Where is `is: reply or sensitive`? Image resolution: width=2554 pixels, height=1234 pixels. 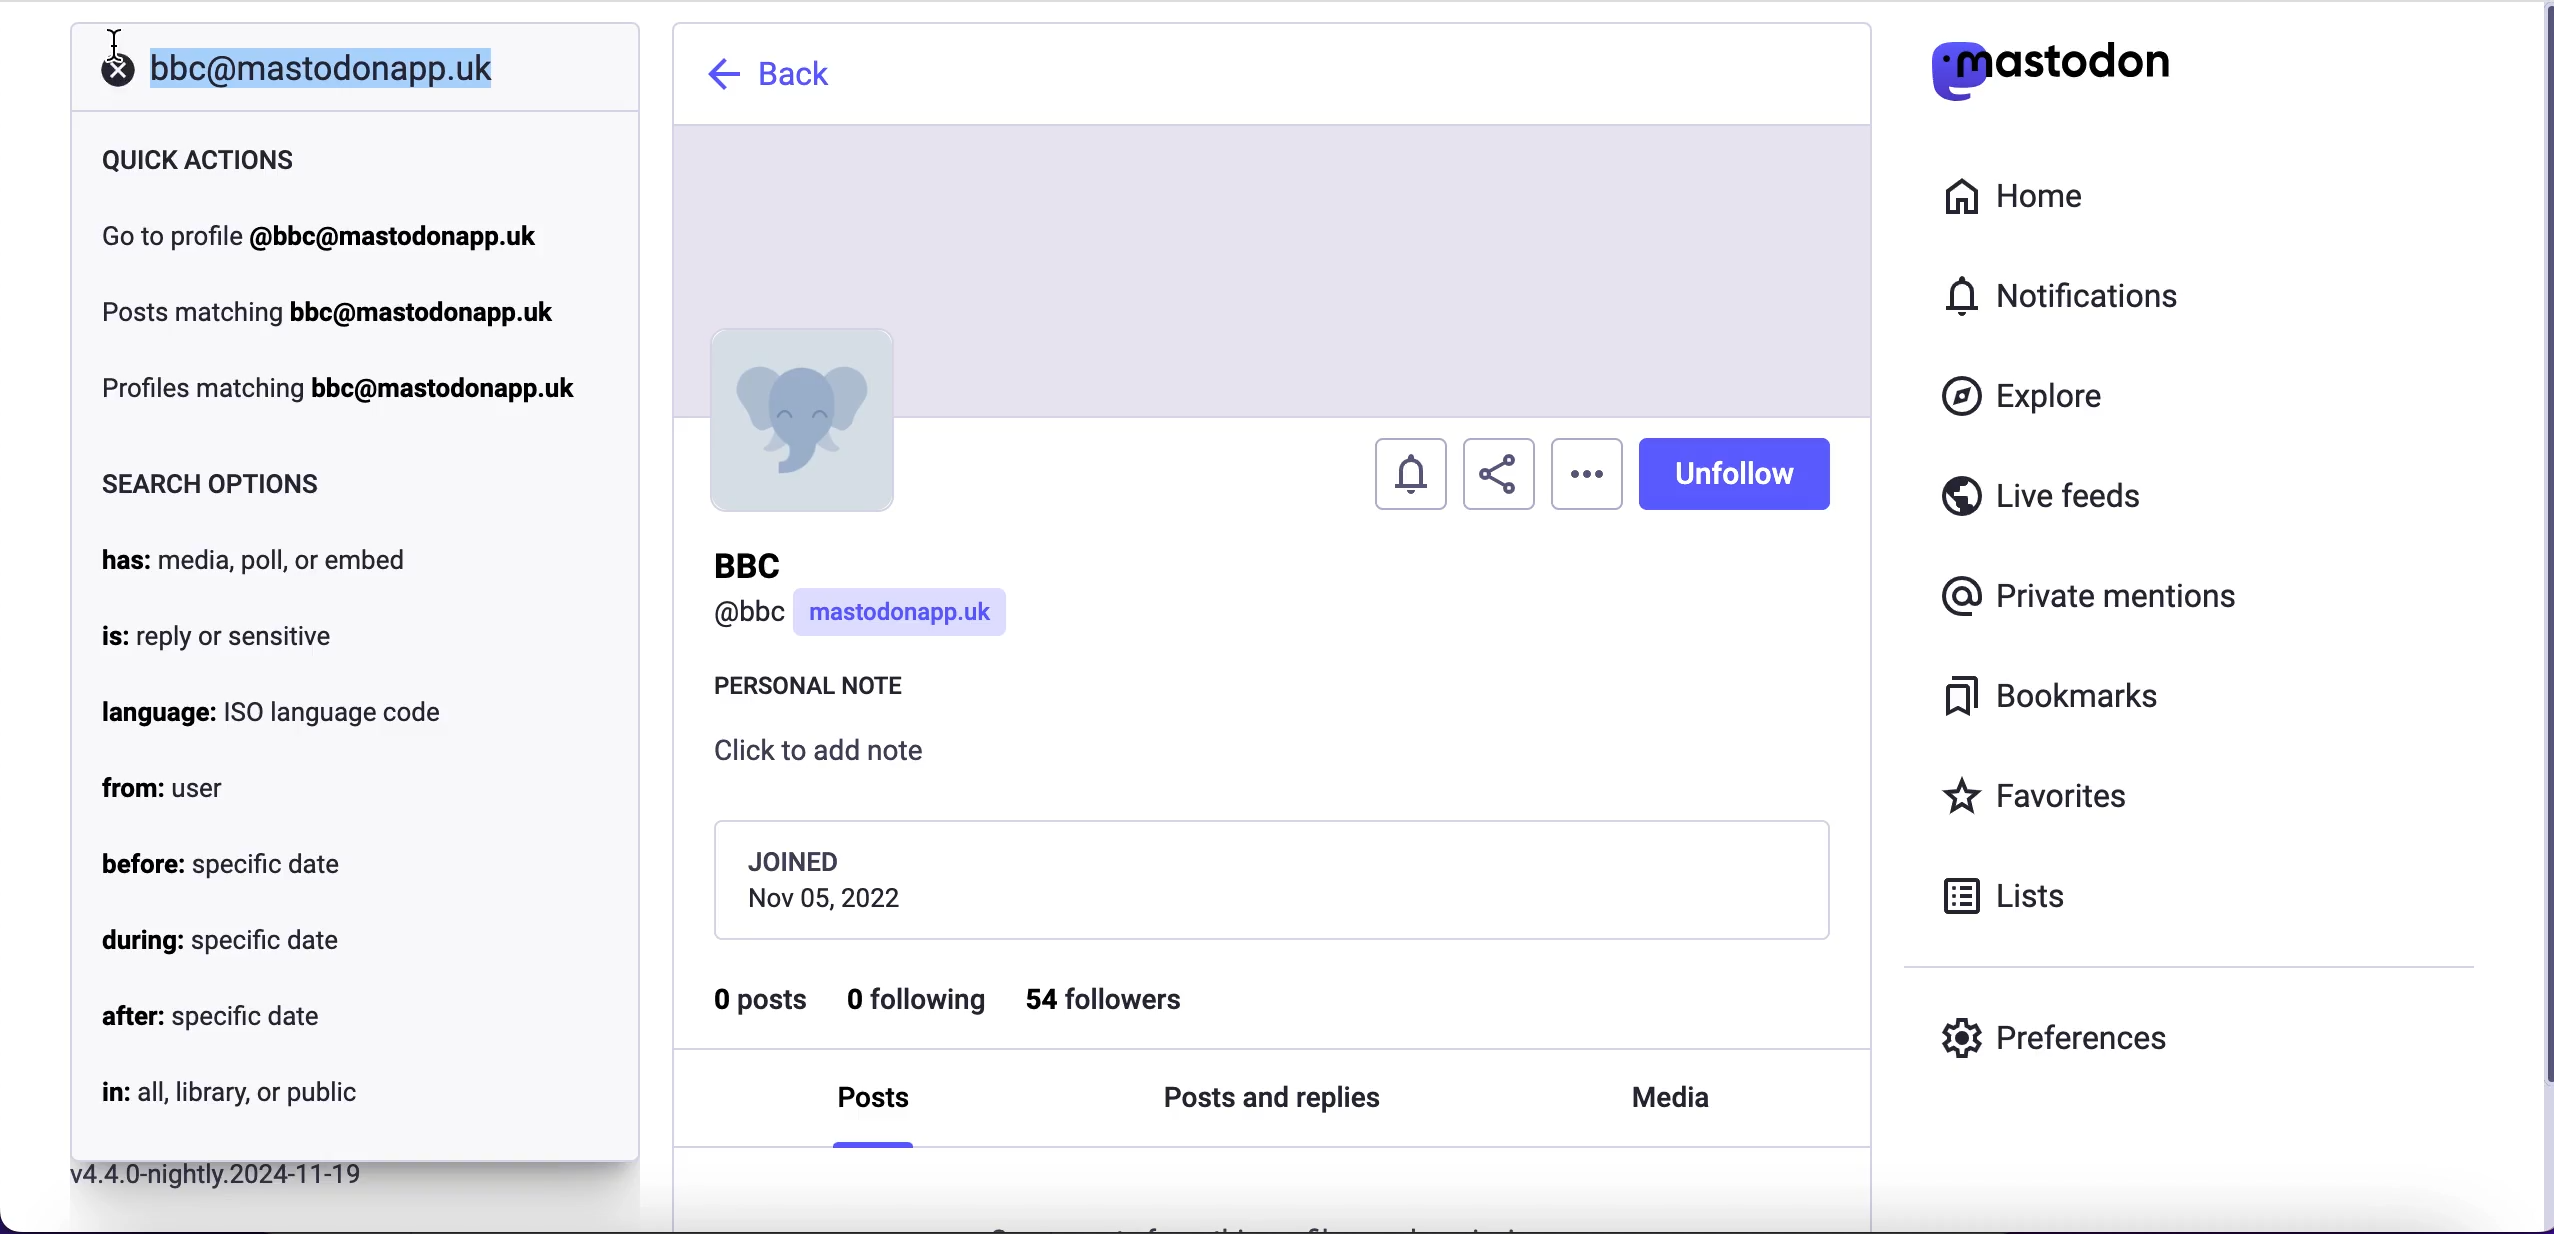
is: reply or sensitive is located at coordinates (216, 639).